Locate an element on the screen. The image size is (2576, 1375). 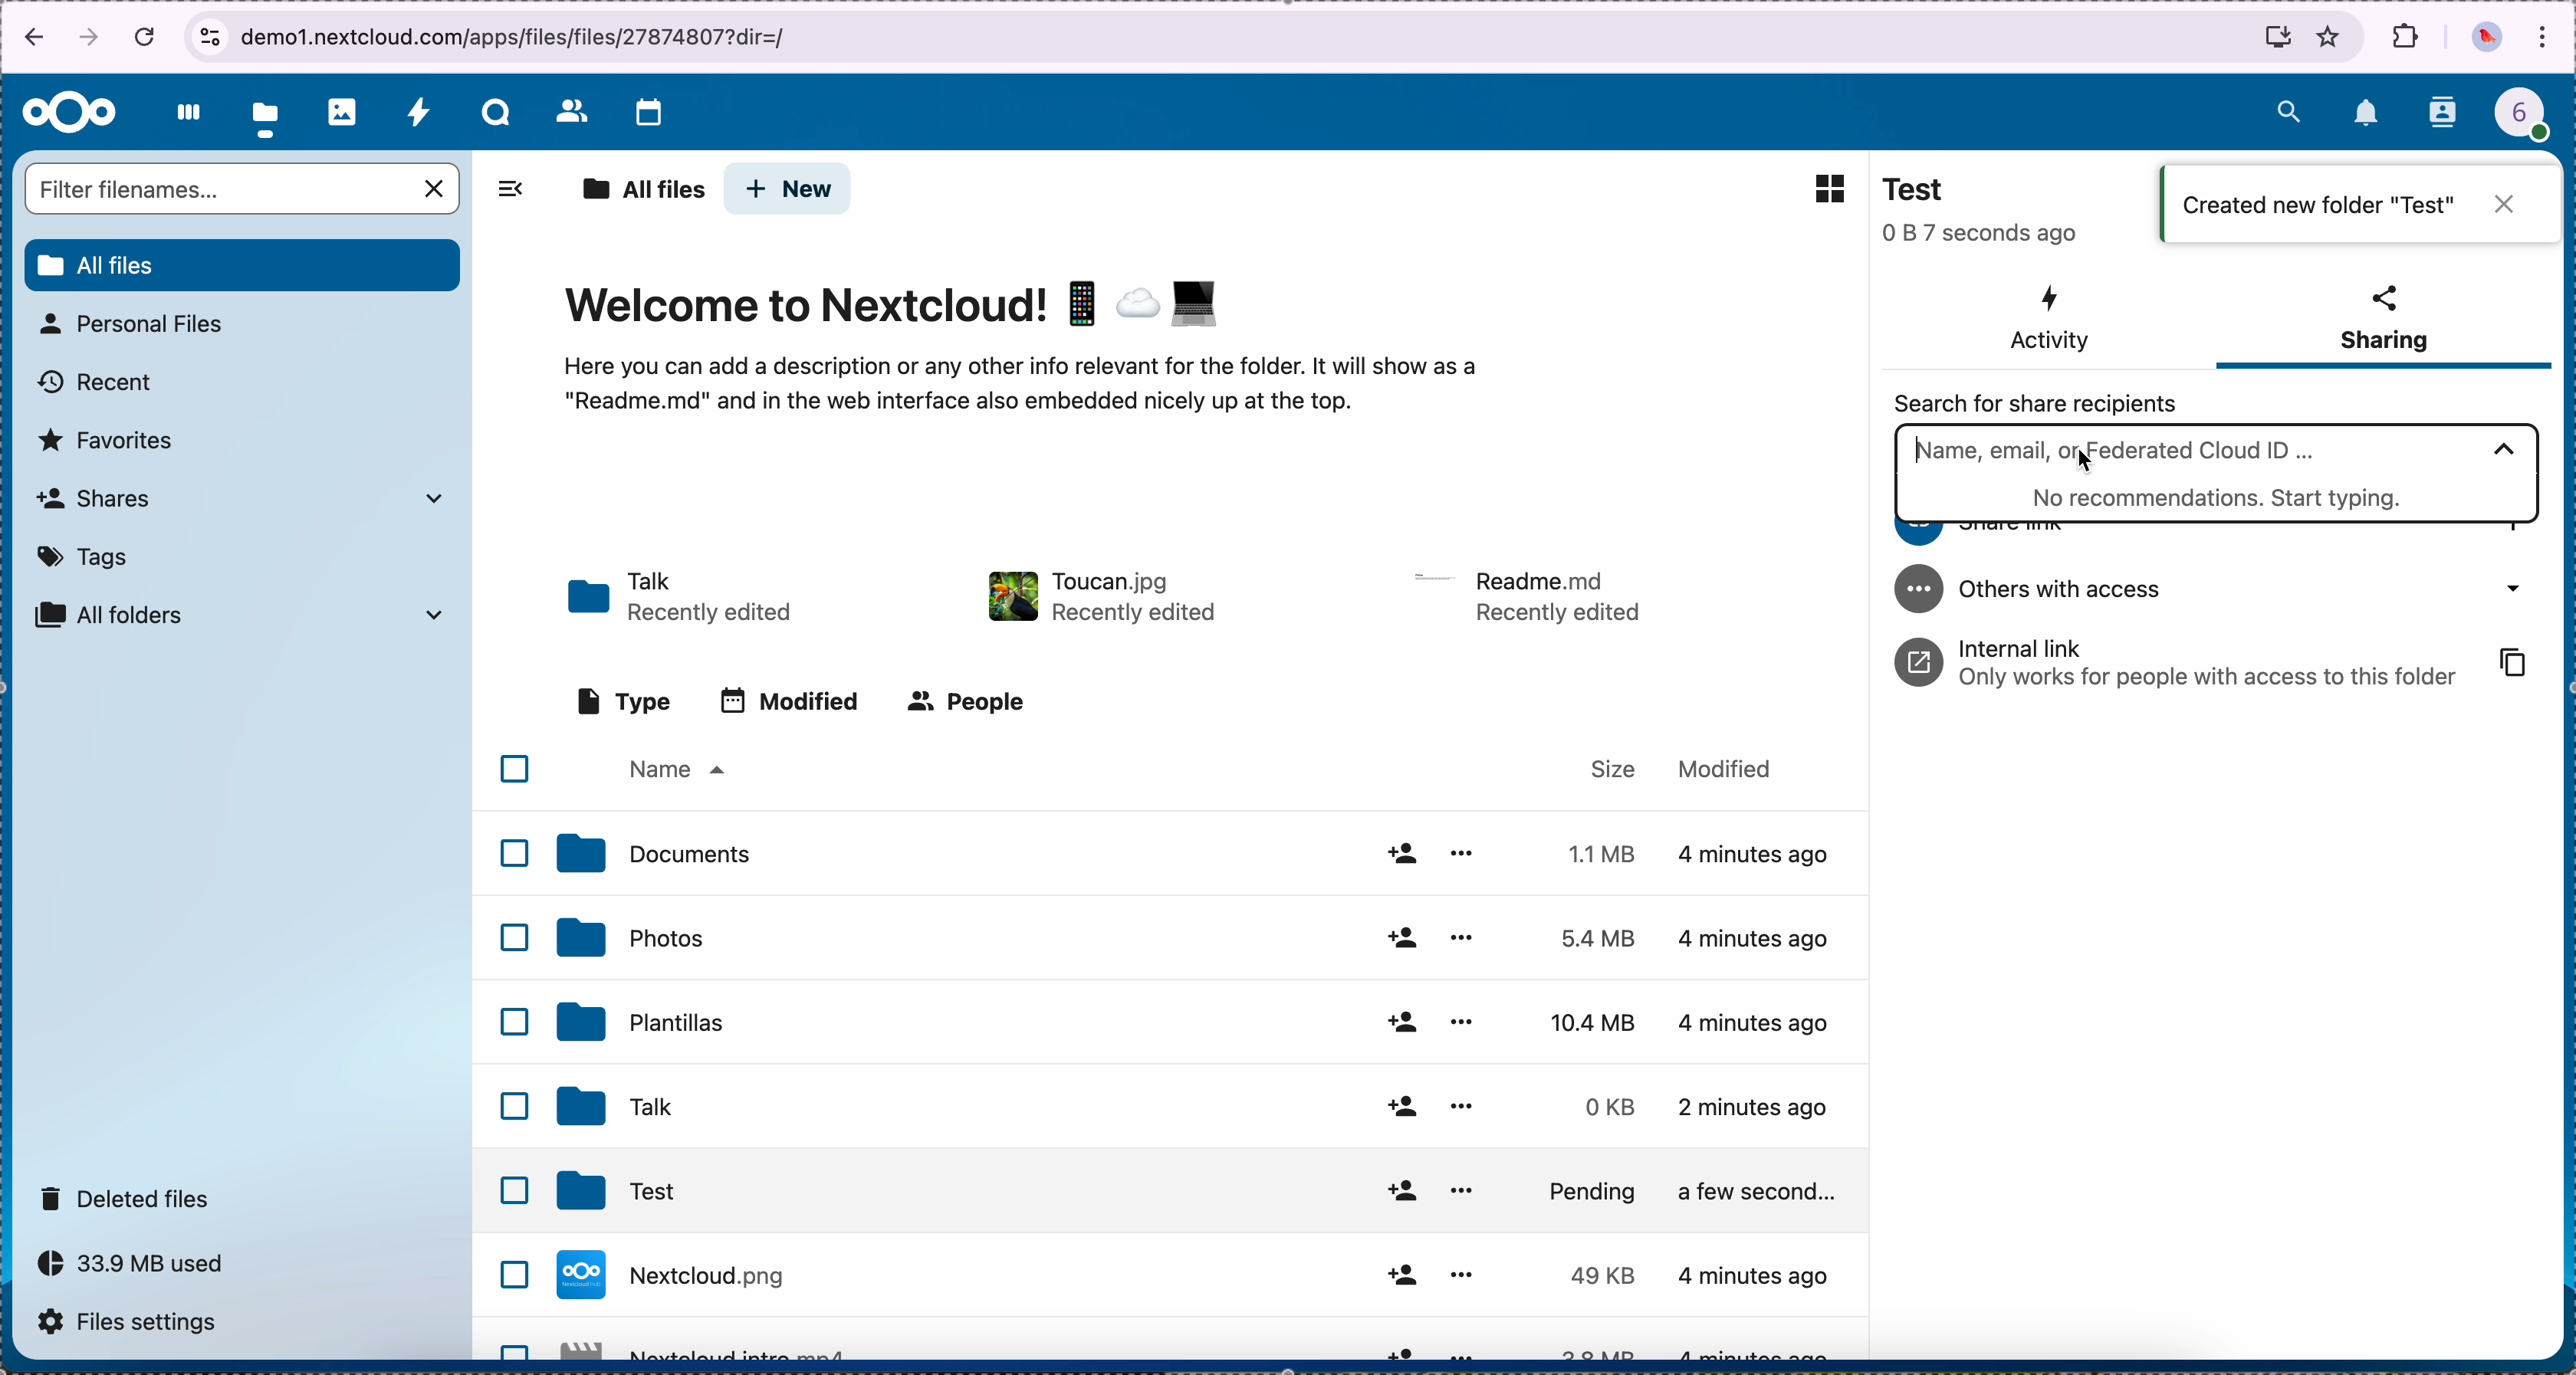
templates is located at coordinates (1198, 1017).